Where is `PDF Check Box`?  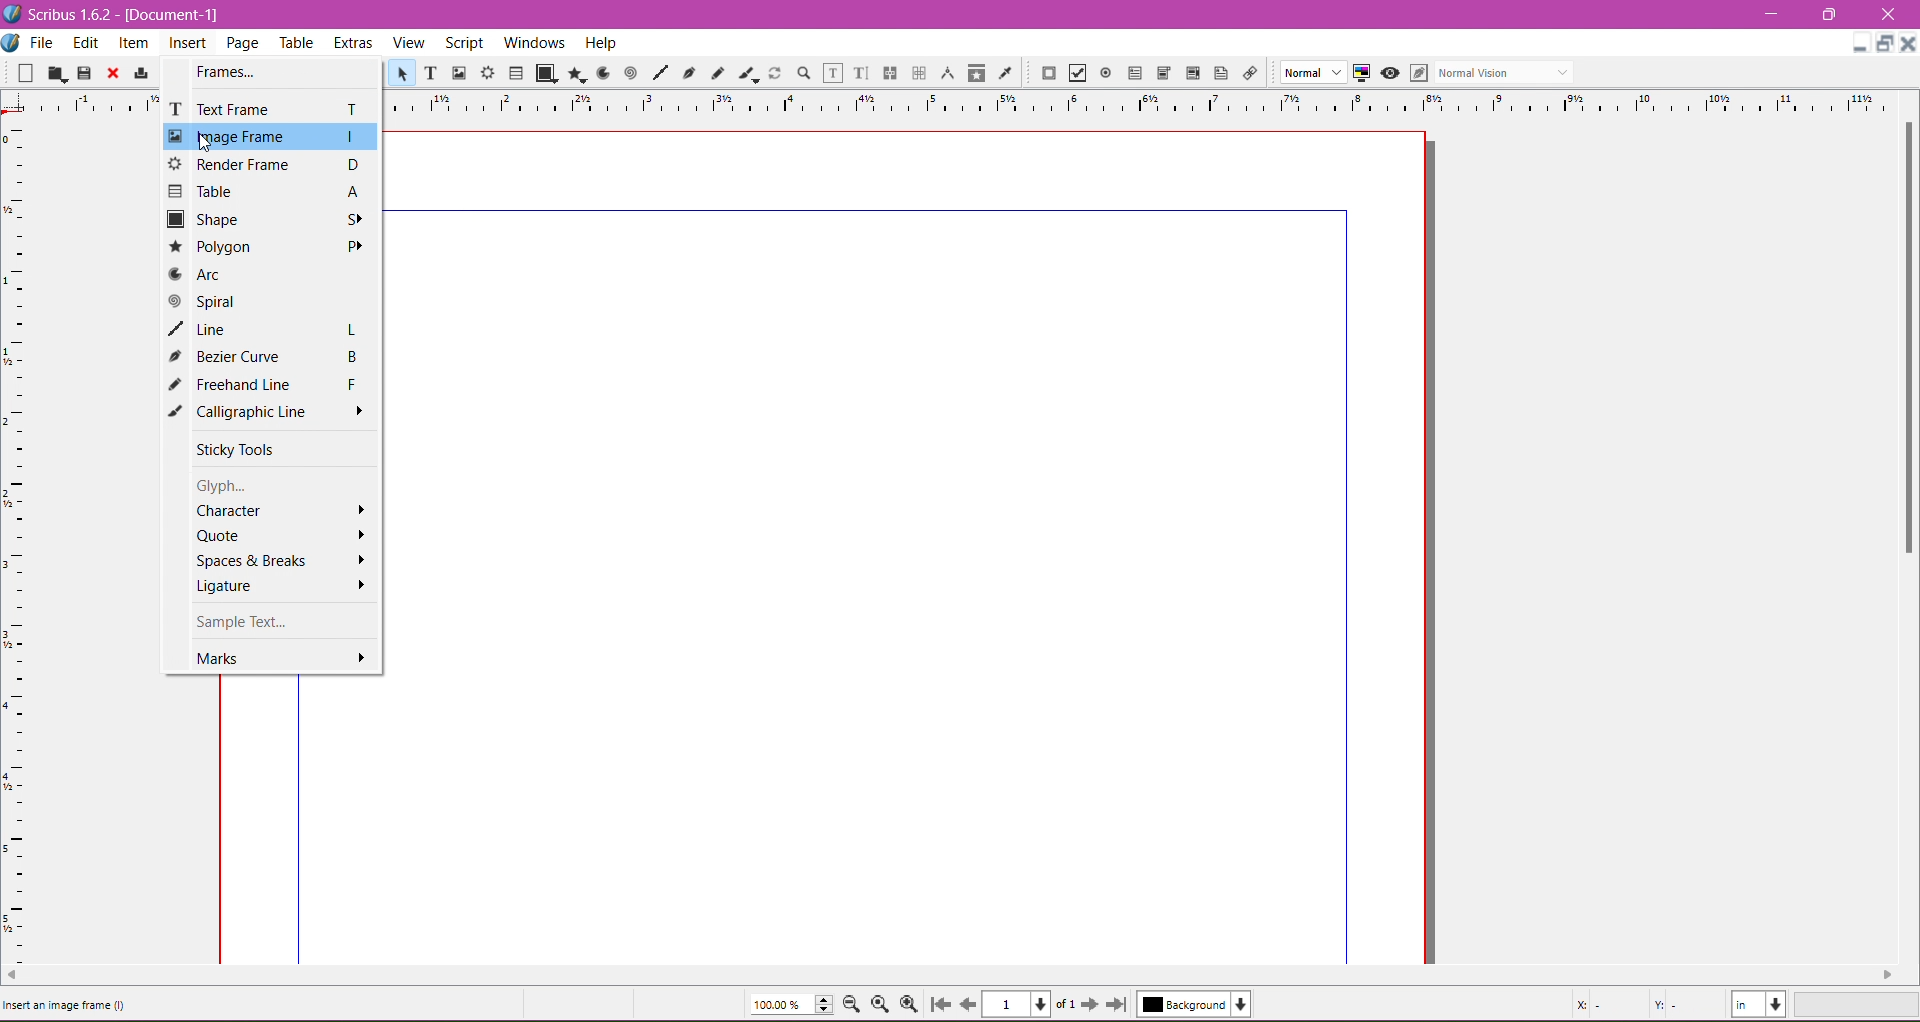 PDF Check Box is located at coordinates (1077, 73).